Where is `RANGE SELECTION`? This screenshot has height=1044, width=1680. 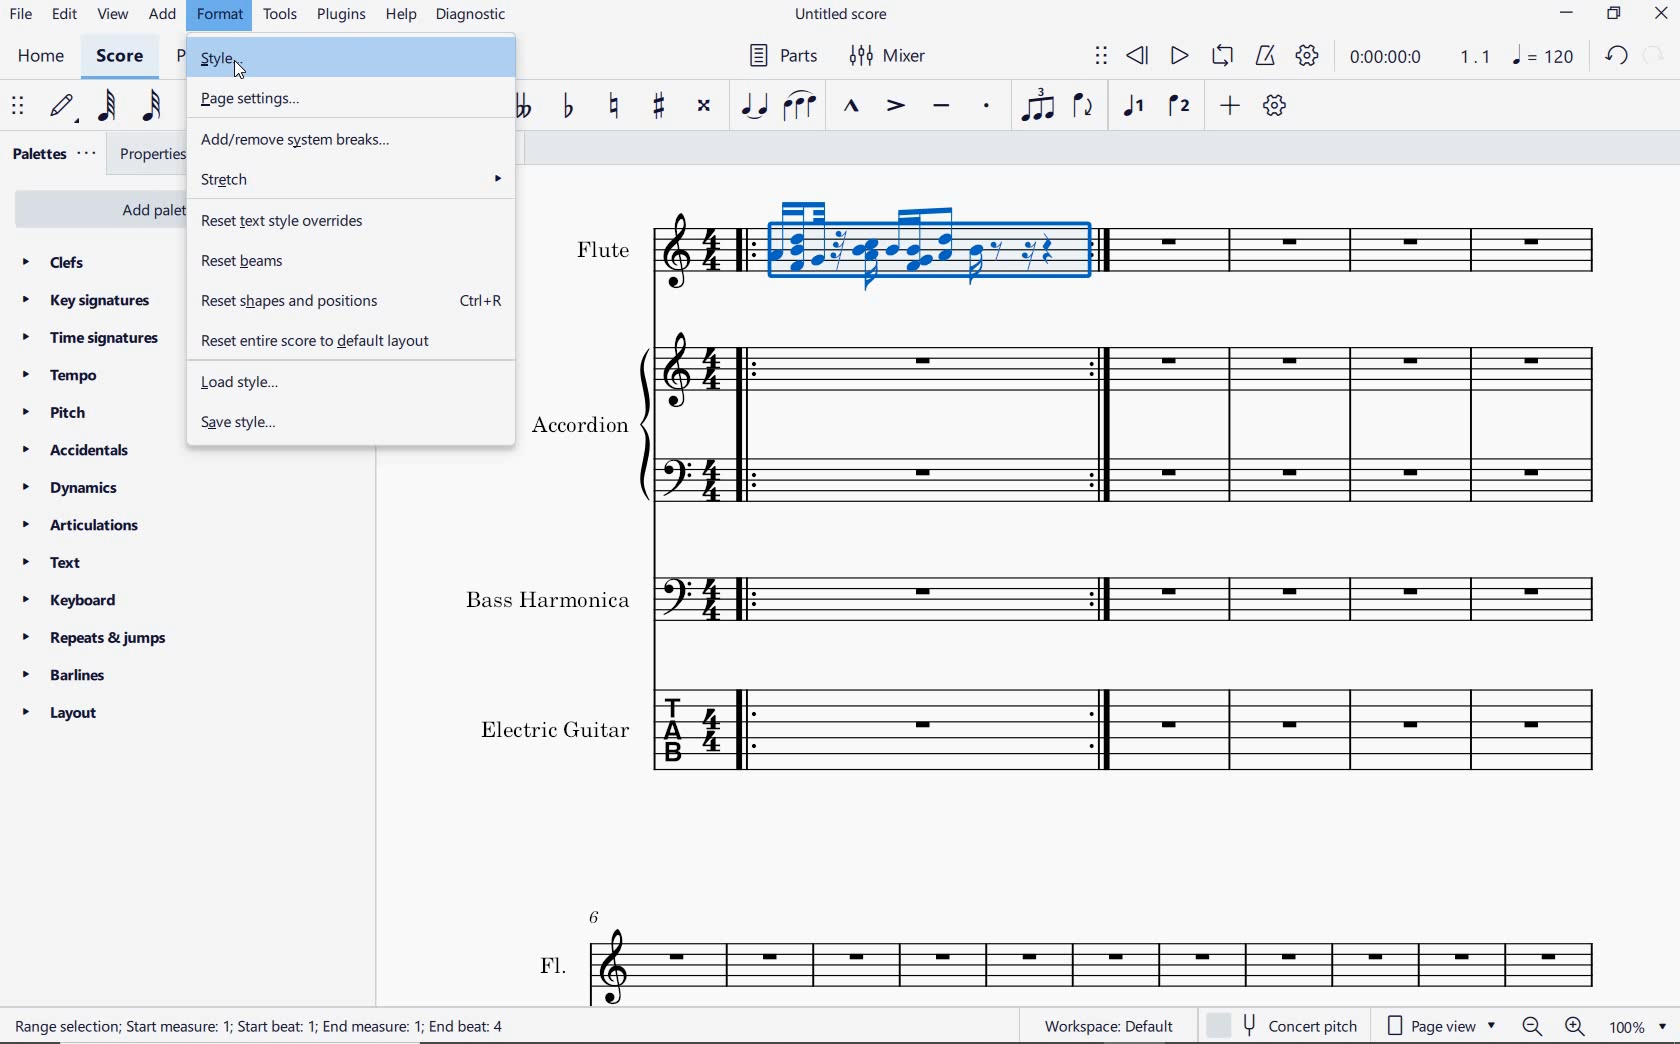 RANGE SELECTION is located at coordinates (275, 1028).